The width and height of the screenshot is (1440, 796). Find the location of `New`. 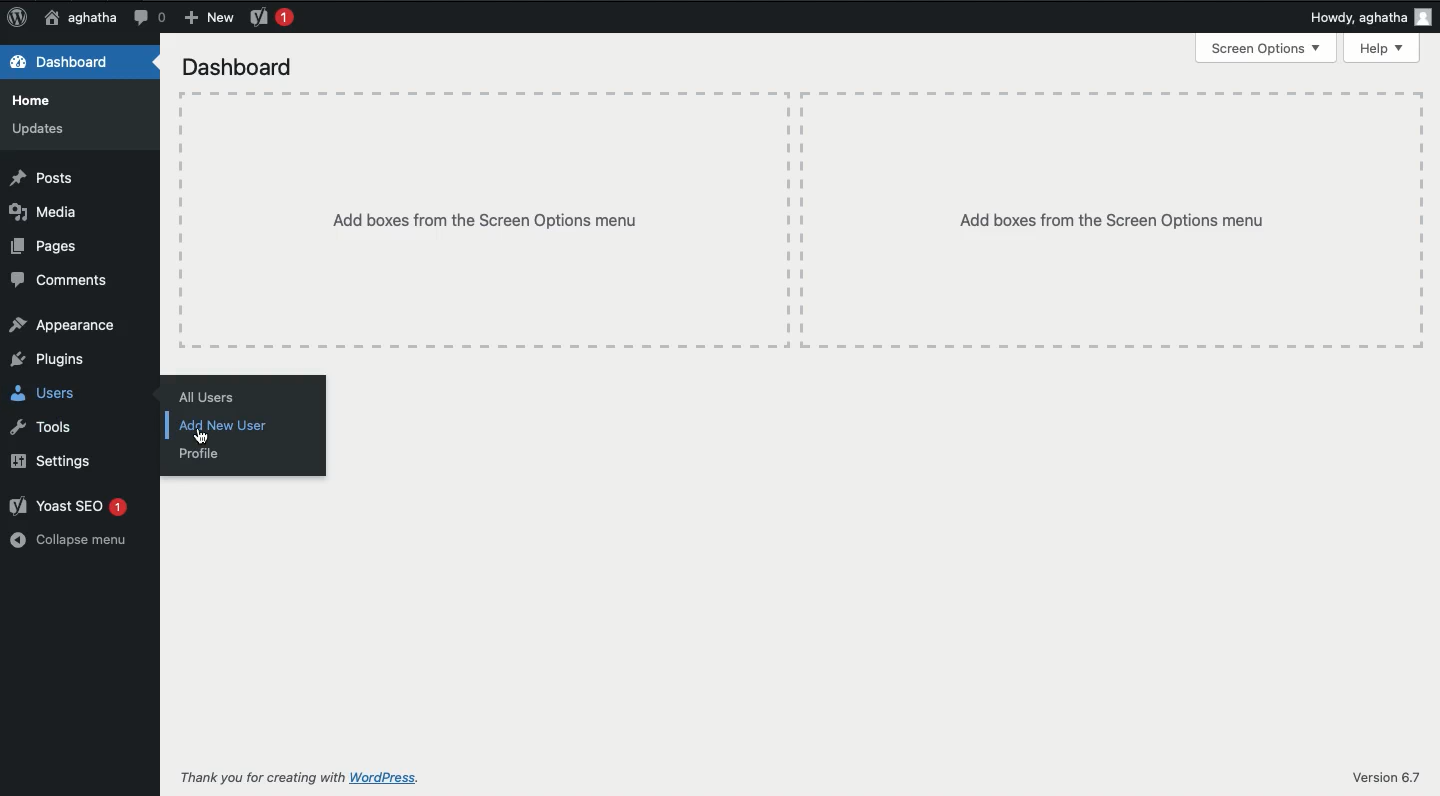

New is located at coordinates (208, 16).